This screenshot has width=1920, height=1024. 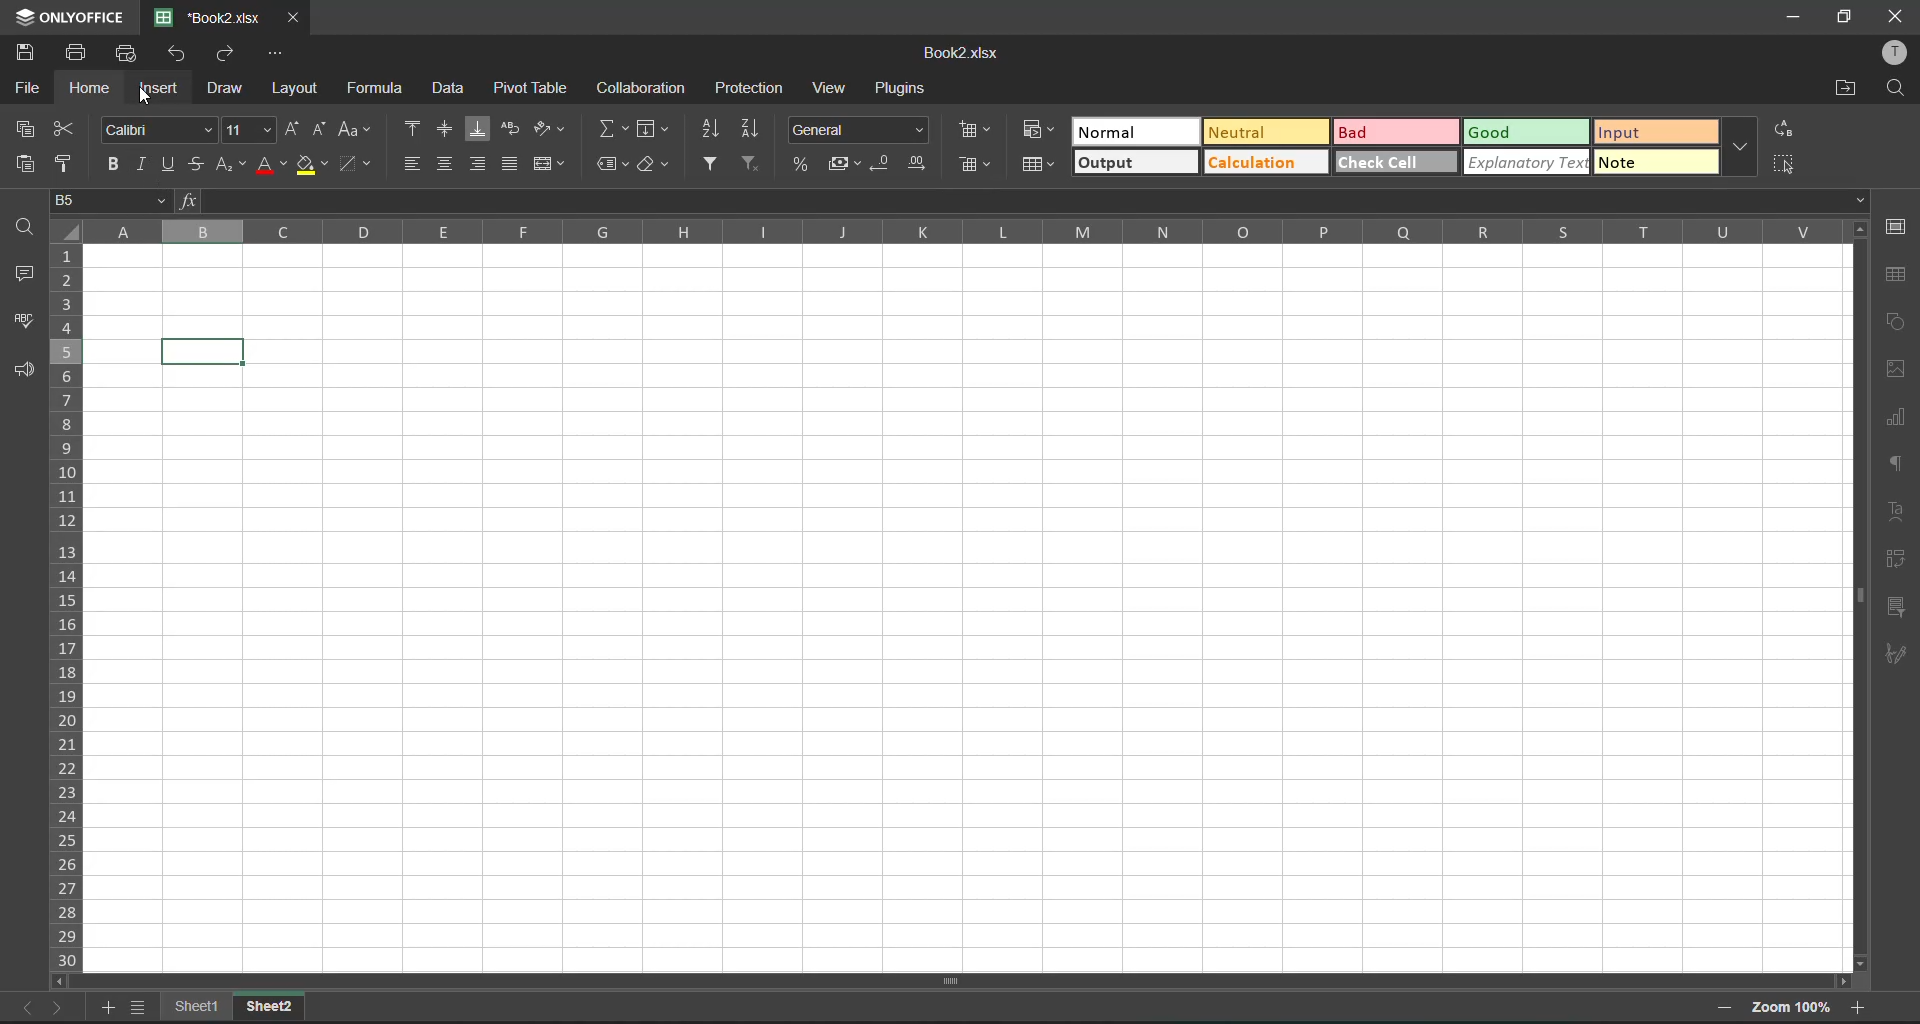 I want to click on zoom in, so click(x=1859, y=1004).